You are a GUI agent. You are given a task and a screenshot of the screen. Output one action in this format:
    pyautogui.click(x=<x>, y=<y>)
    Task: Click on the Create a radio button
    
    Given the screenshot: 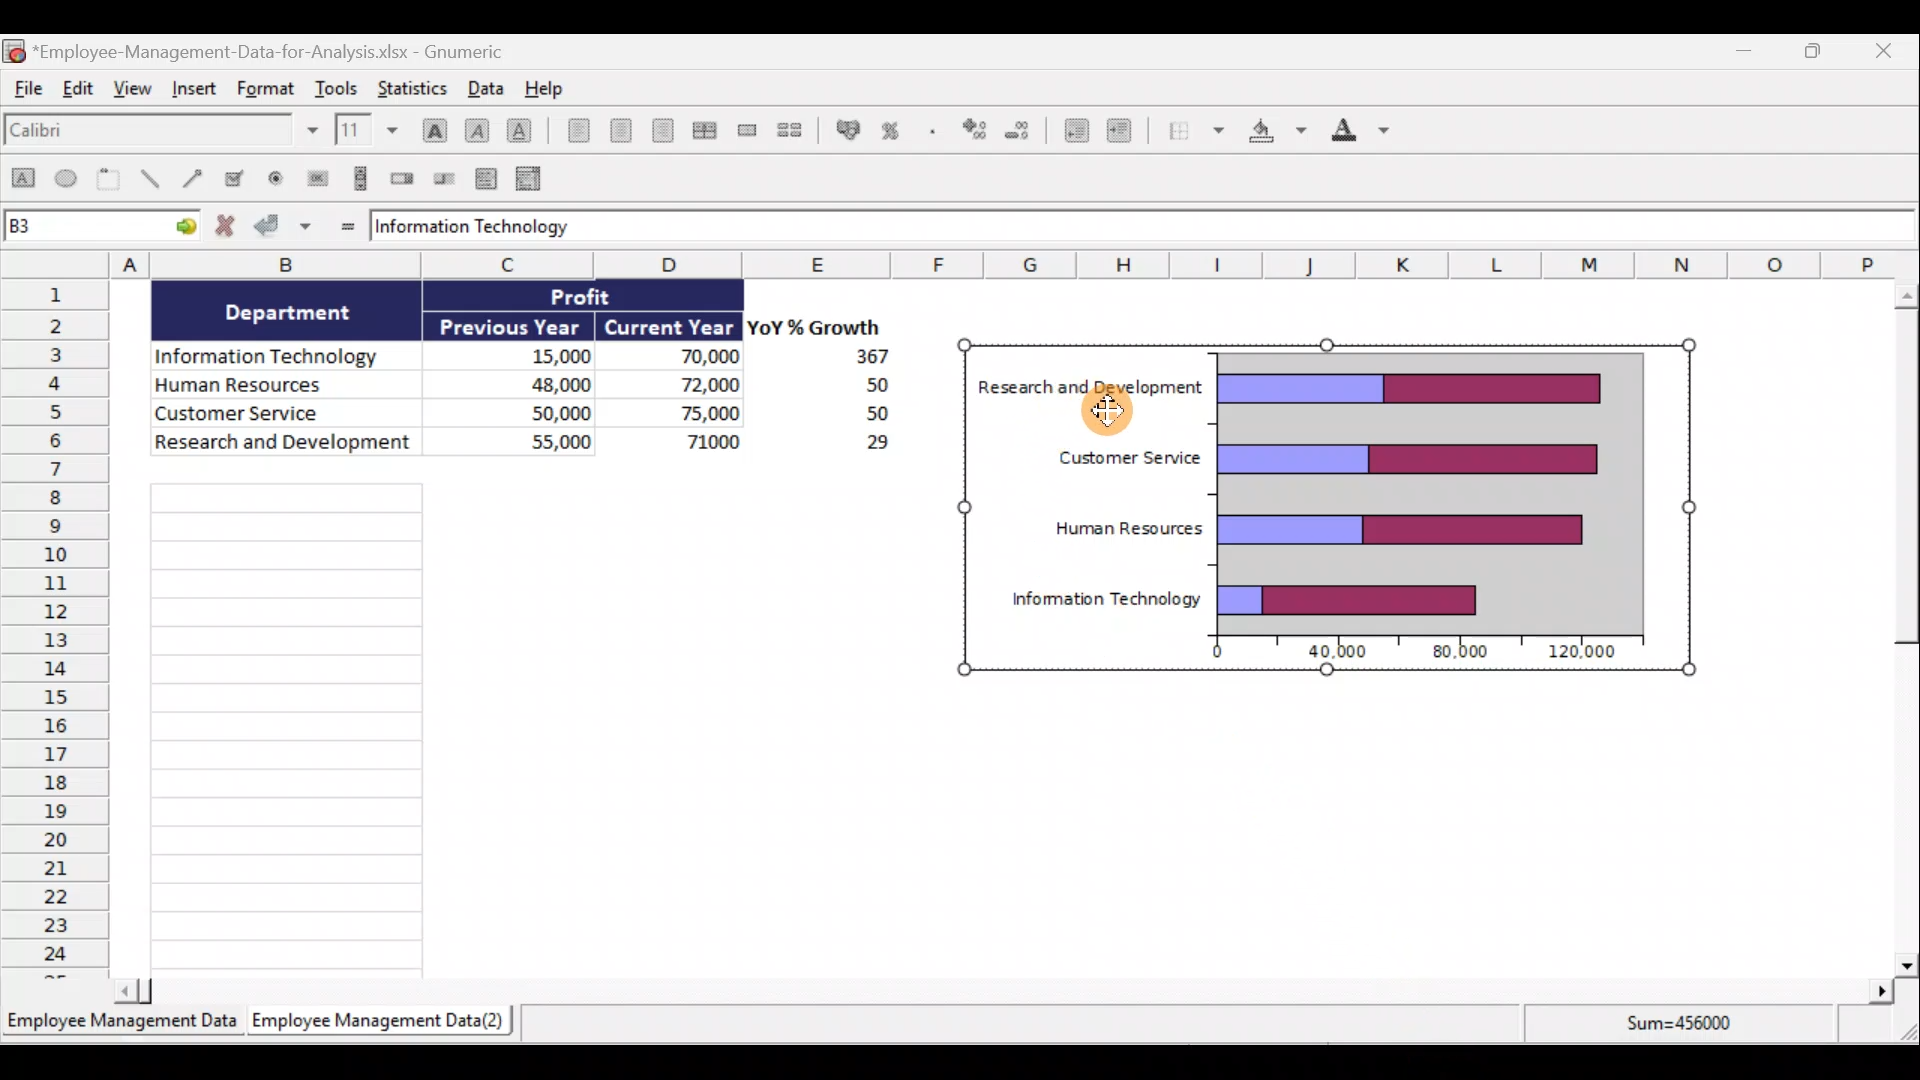 What is the action you would take?
    pyautogui.click(x=272, y=179)
    